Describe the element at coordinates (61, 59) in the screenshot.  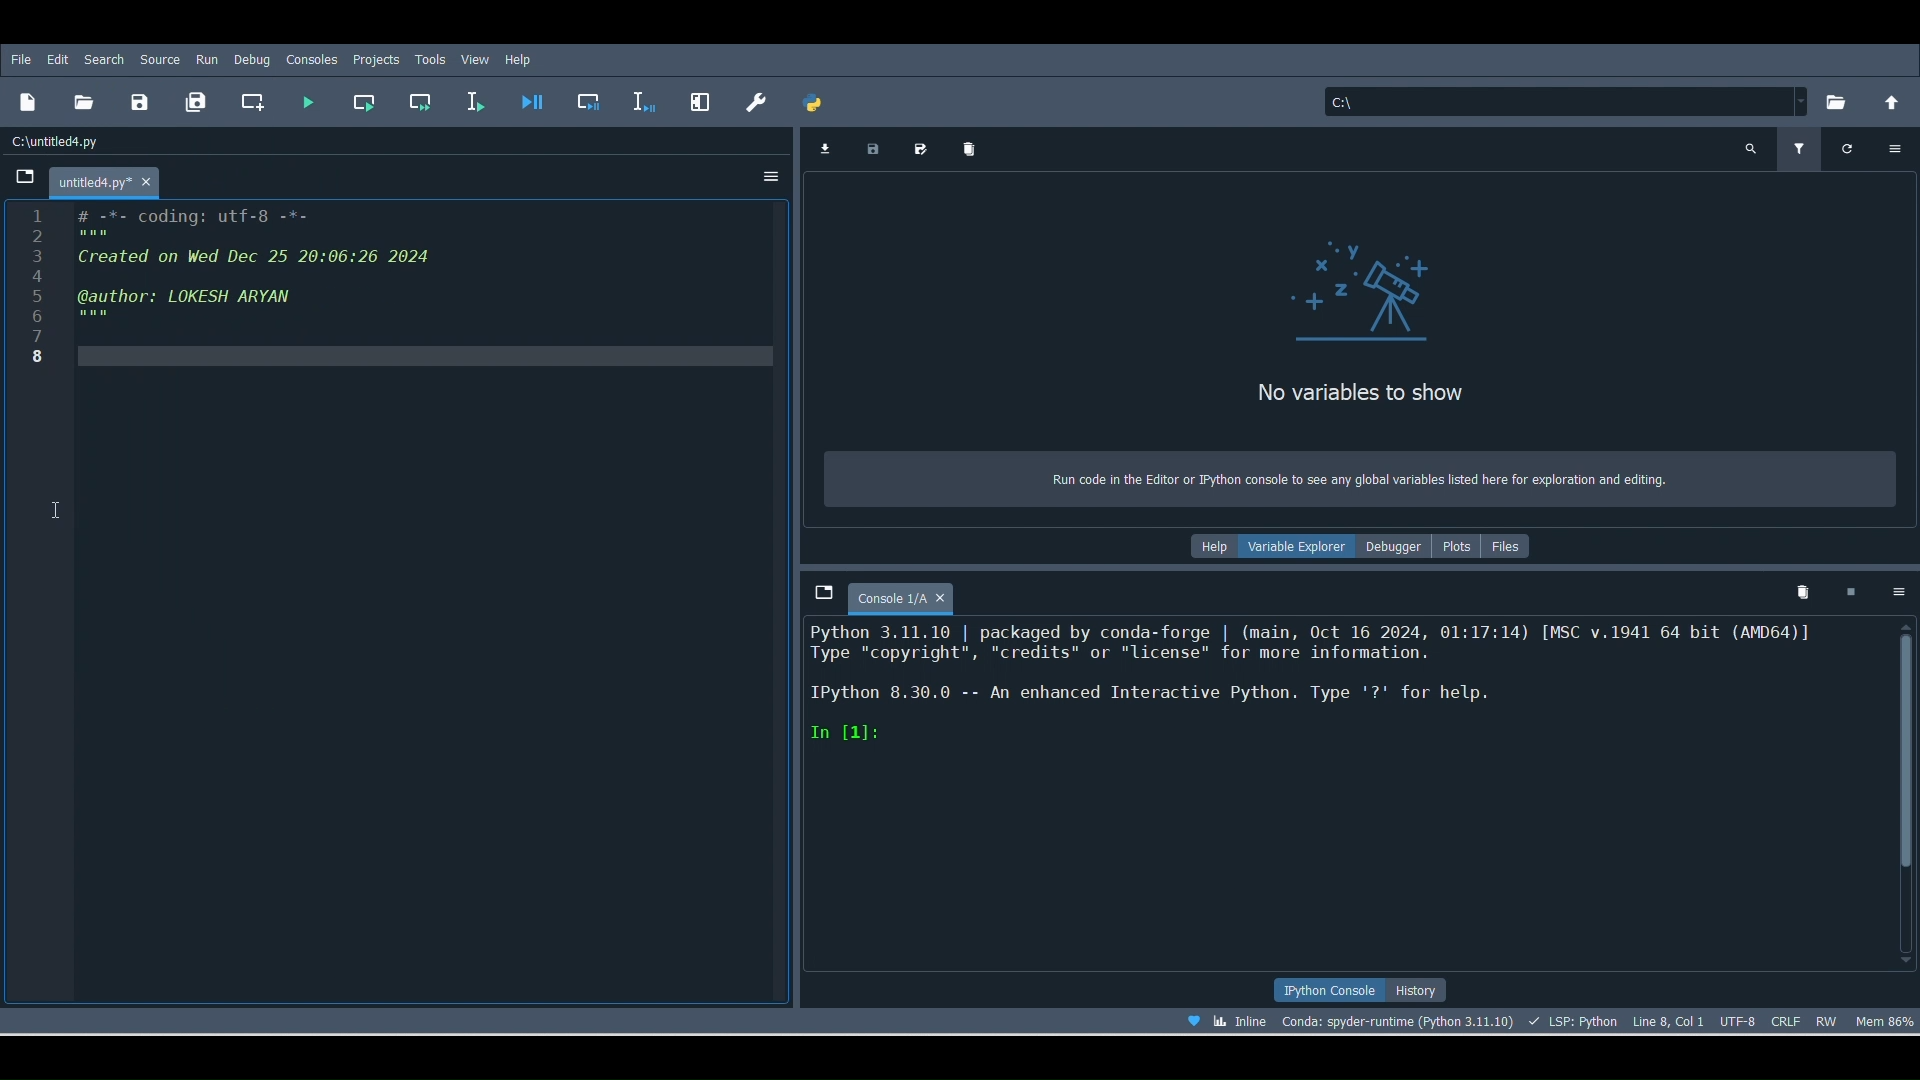
I see `Edit` at that location.